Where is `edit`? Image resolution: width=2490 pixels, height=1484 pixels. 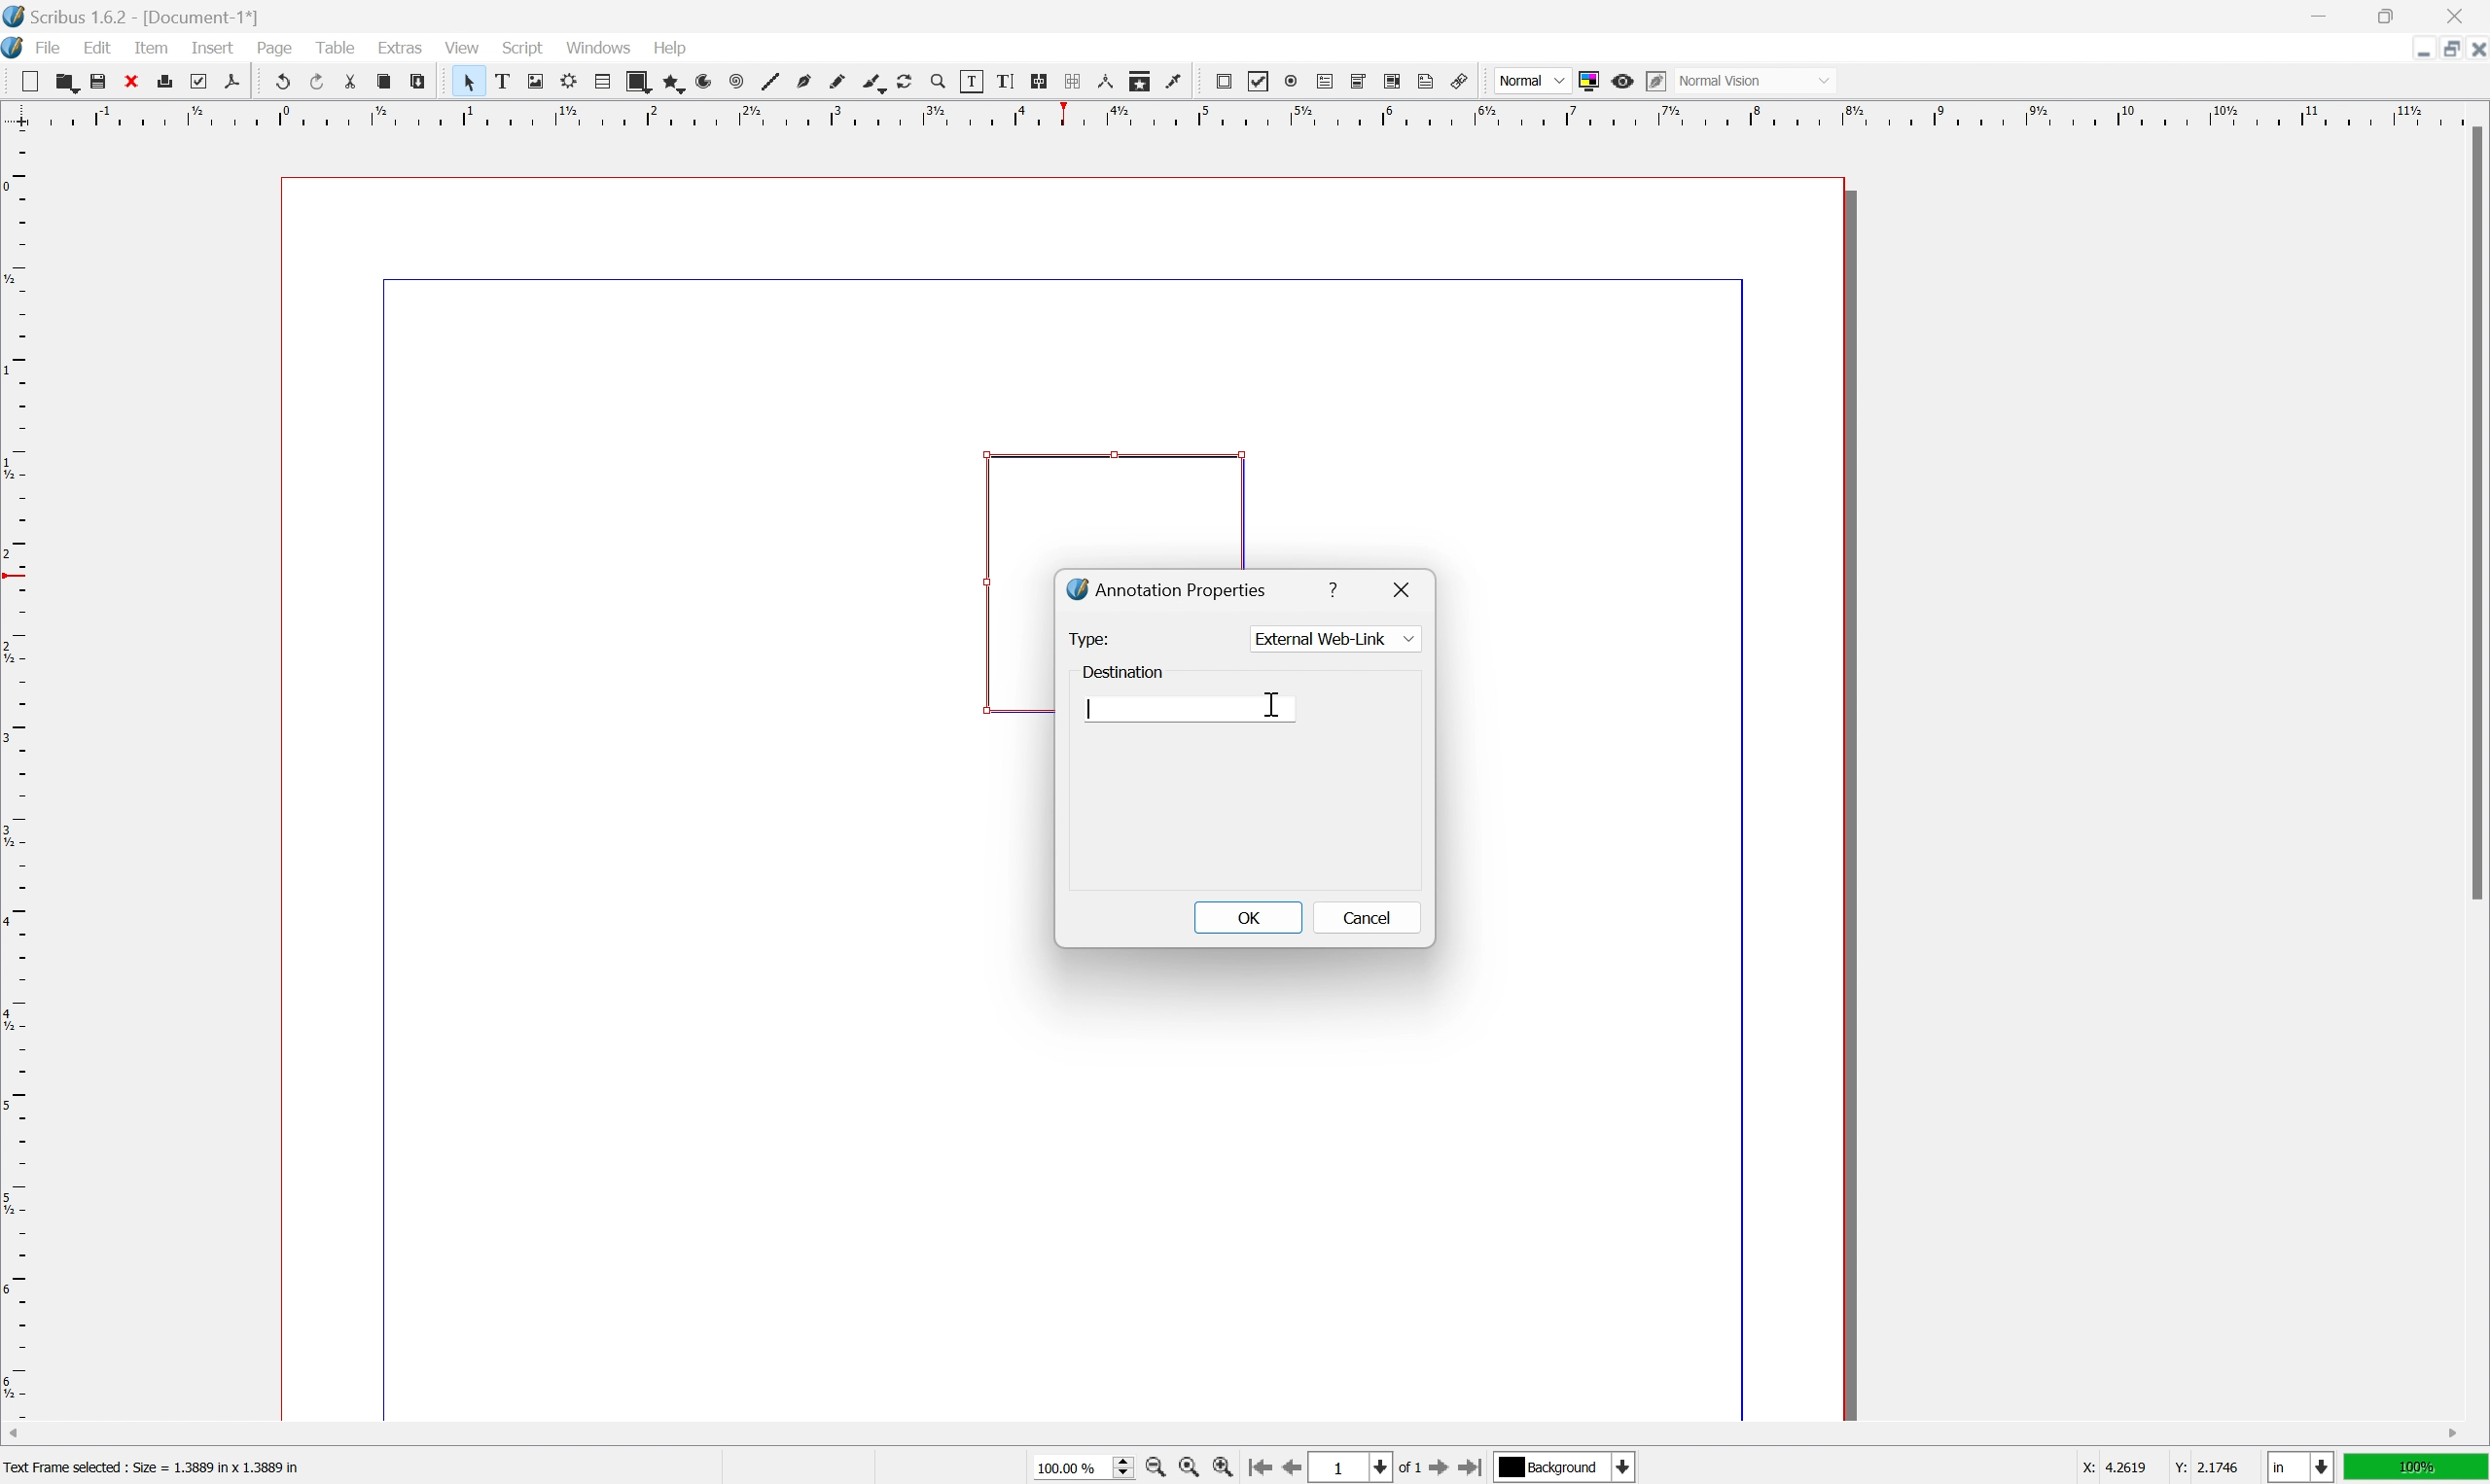
edit is located at coordinates (98, 47).